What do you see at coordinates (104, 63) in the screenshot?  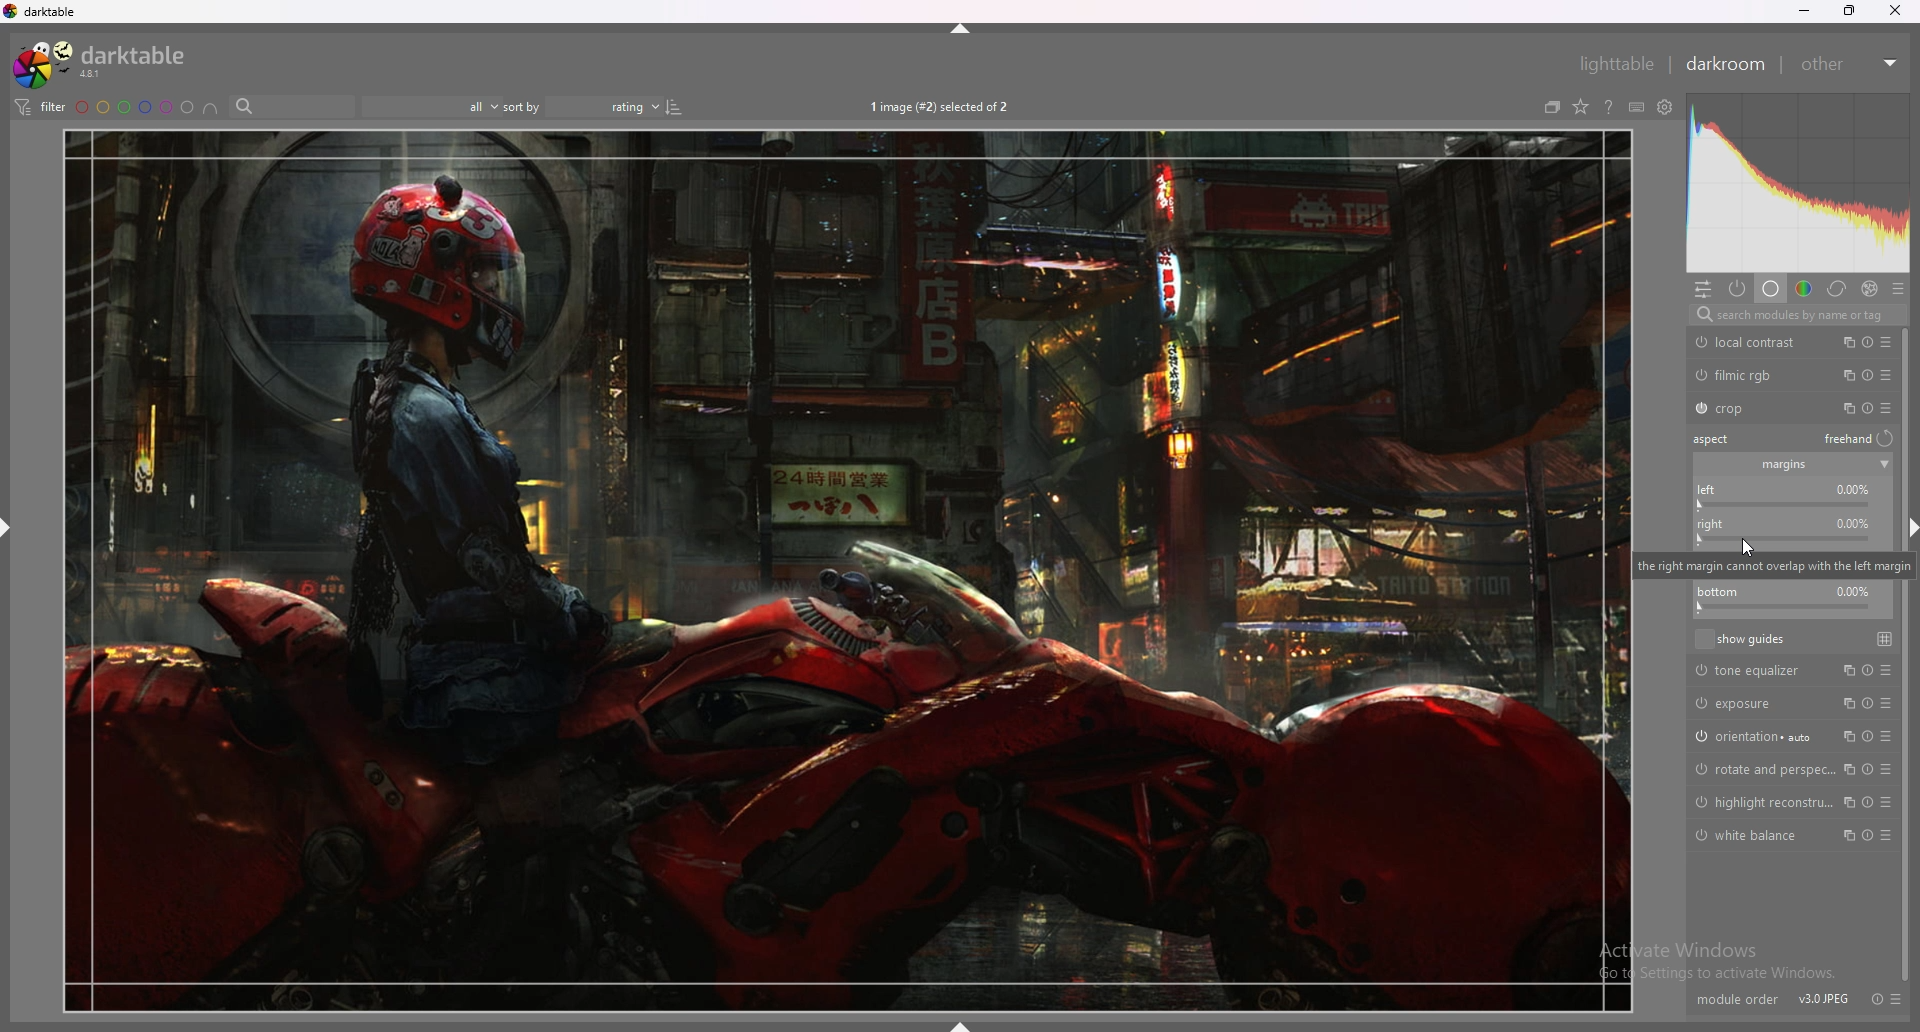 I see `darktable` at bounding box center [104, 63].